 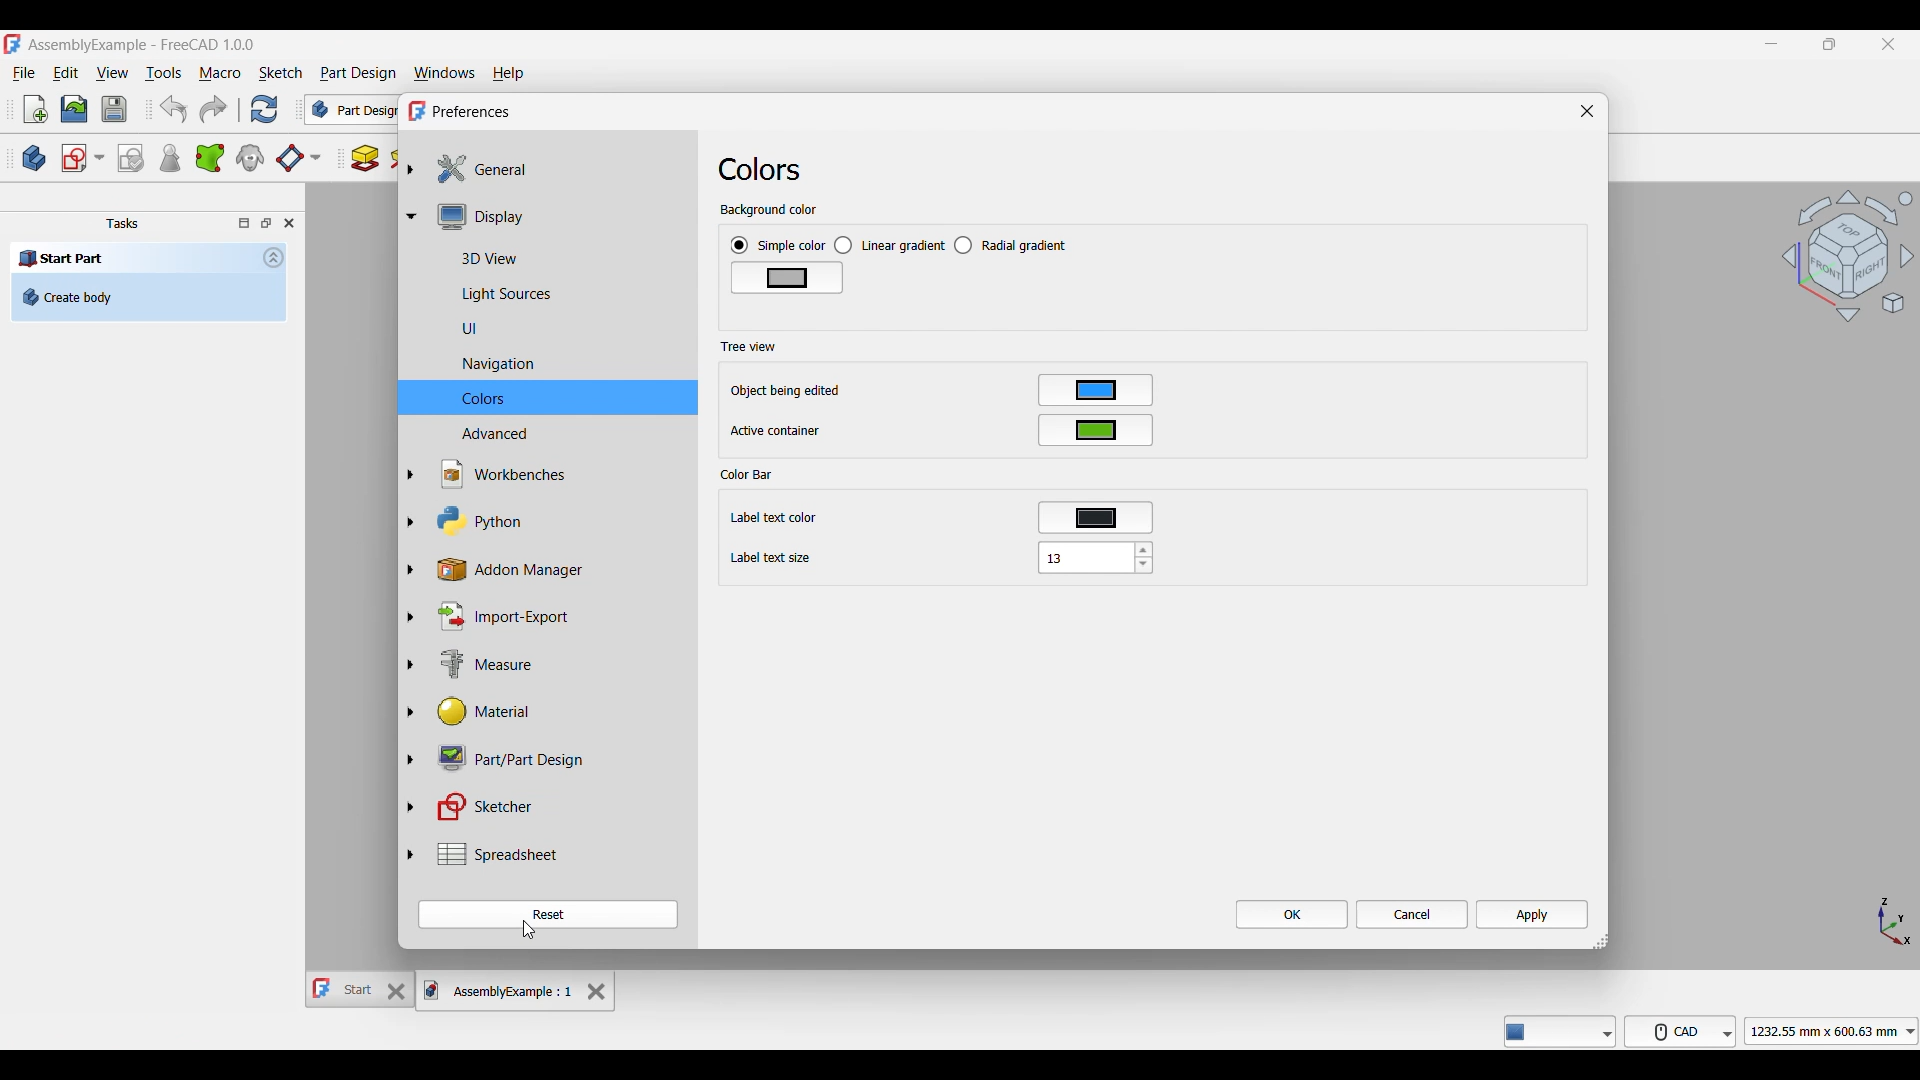 What do you see at coordinates (1829, 44) in the screenshot?
I see `Show in smaller tab` at bounding box center [1829, 44].